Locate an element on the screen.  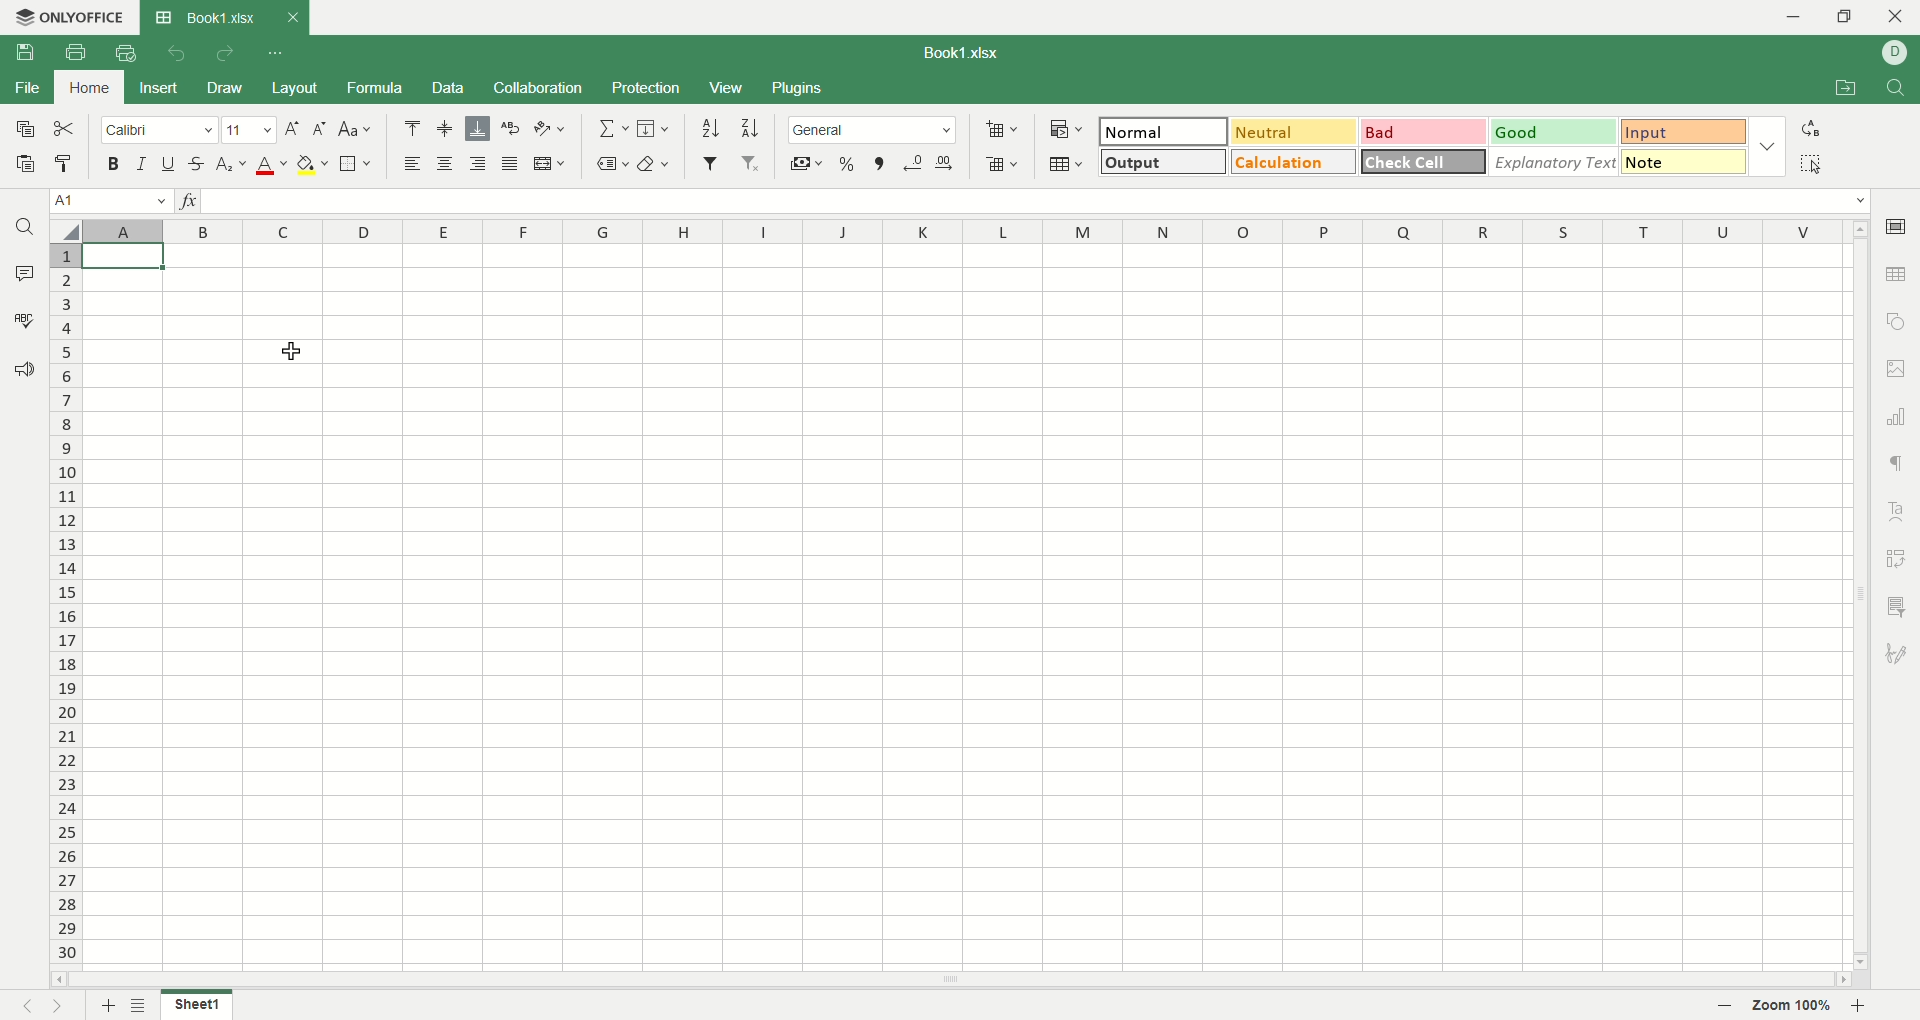
format as table template is located at coordinates (1066, 164).